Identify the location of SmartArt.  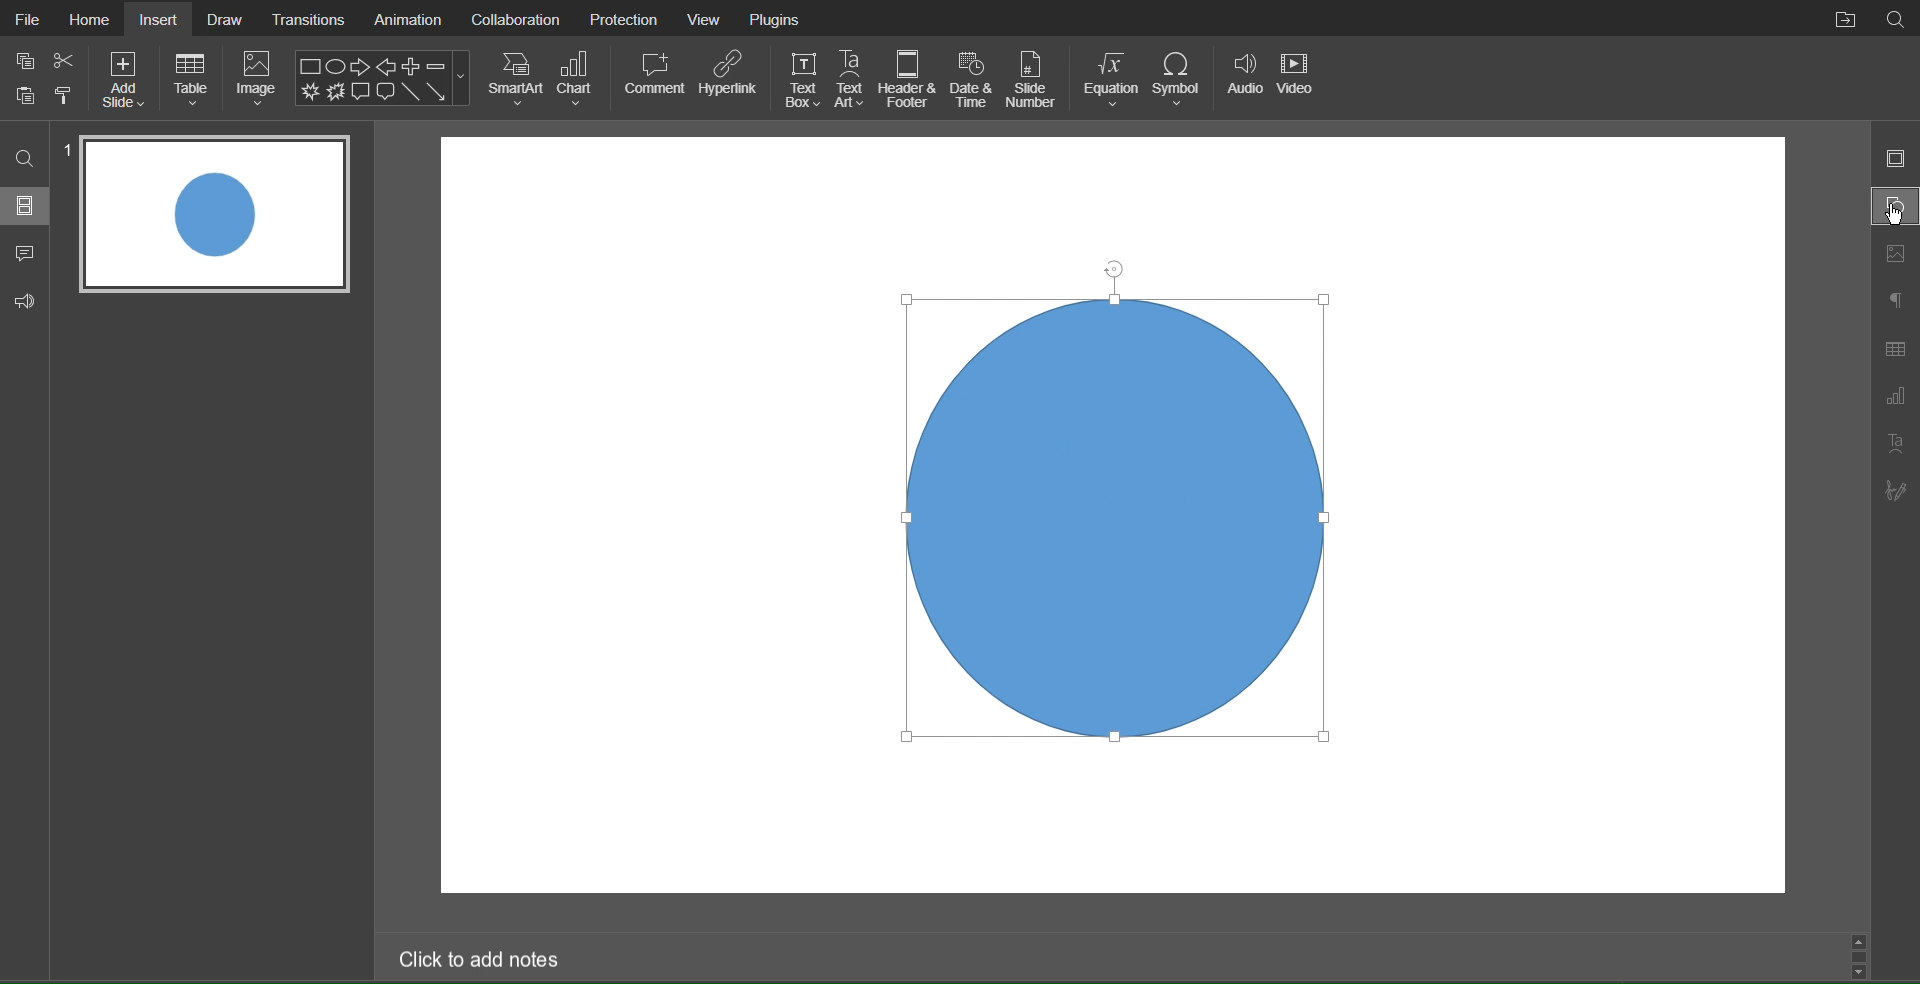
(515, 79).